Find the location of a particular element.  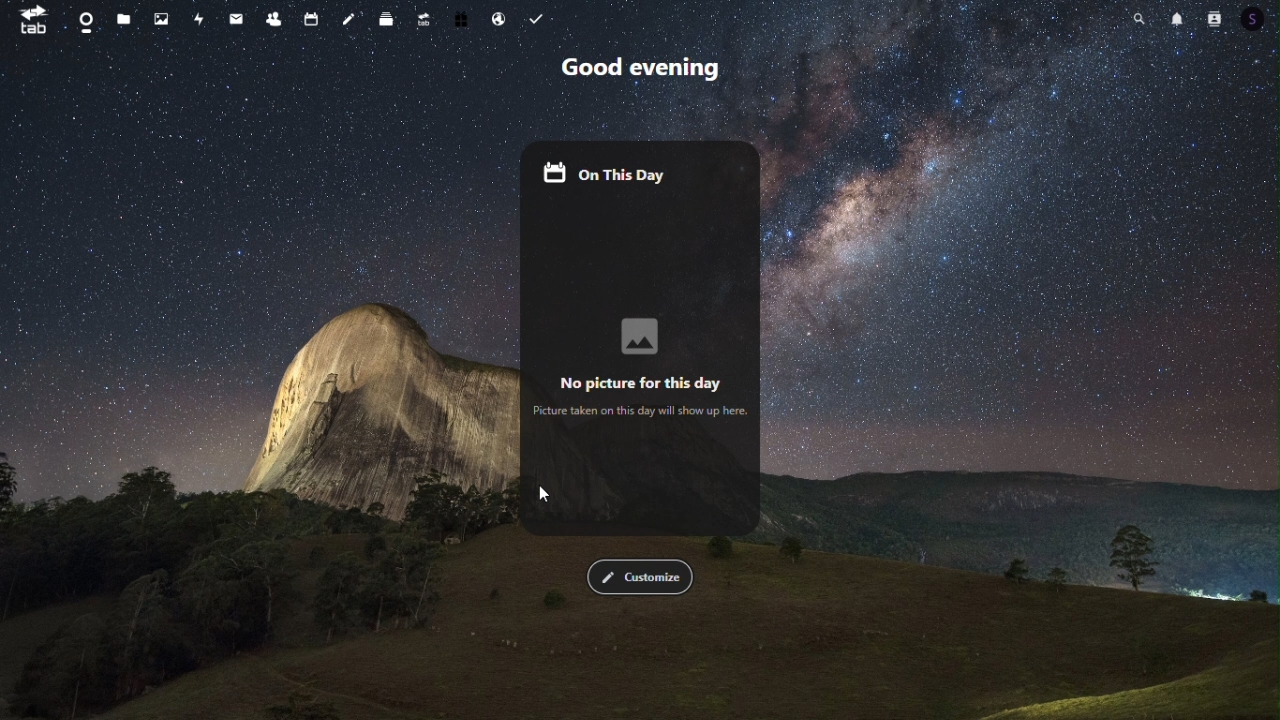

dashboard is located at coordinates (86, 18).